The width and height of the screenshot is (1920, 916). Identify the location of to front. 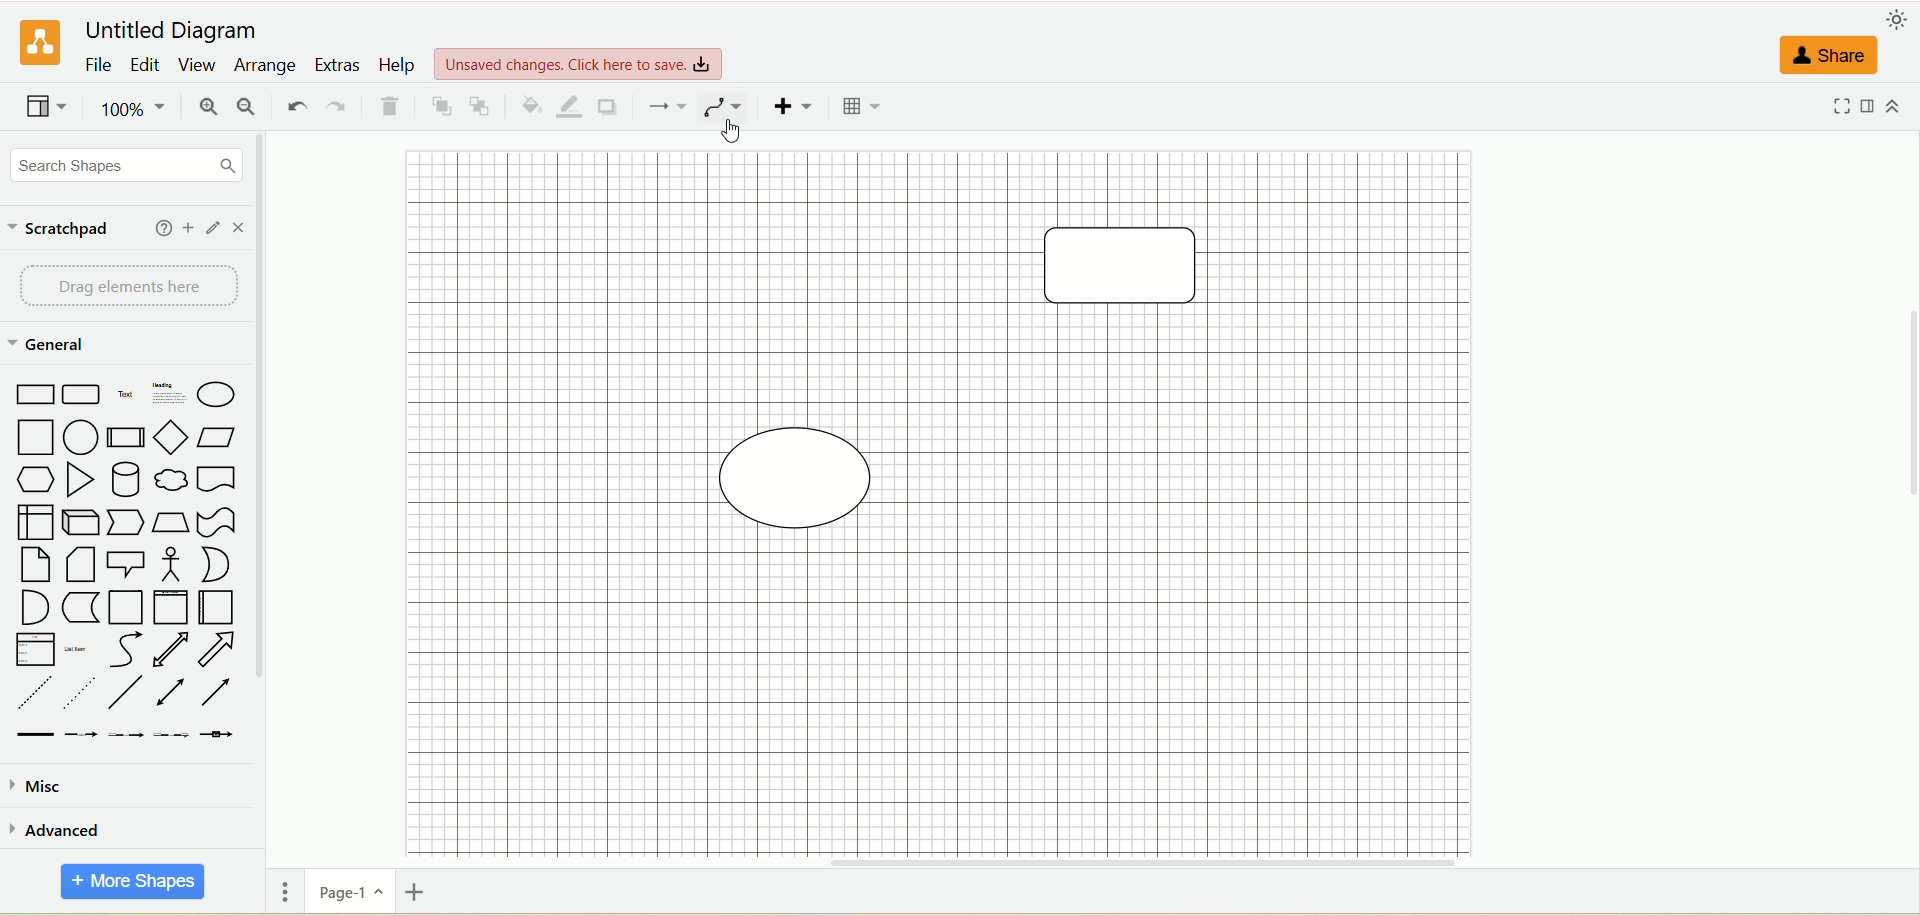
(439, 106).